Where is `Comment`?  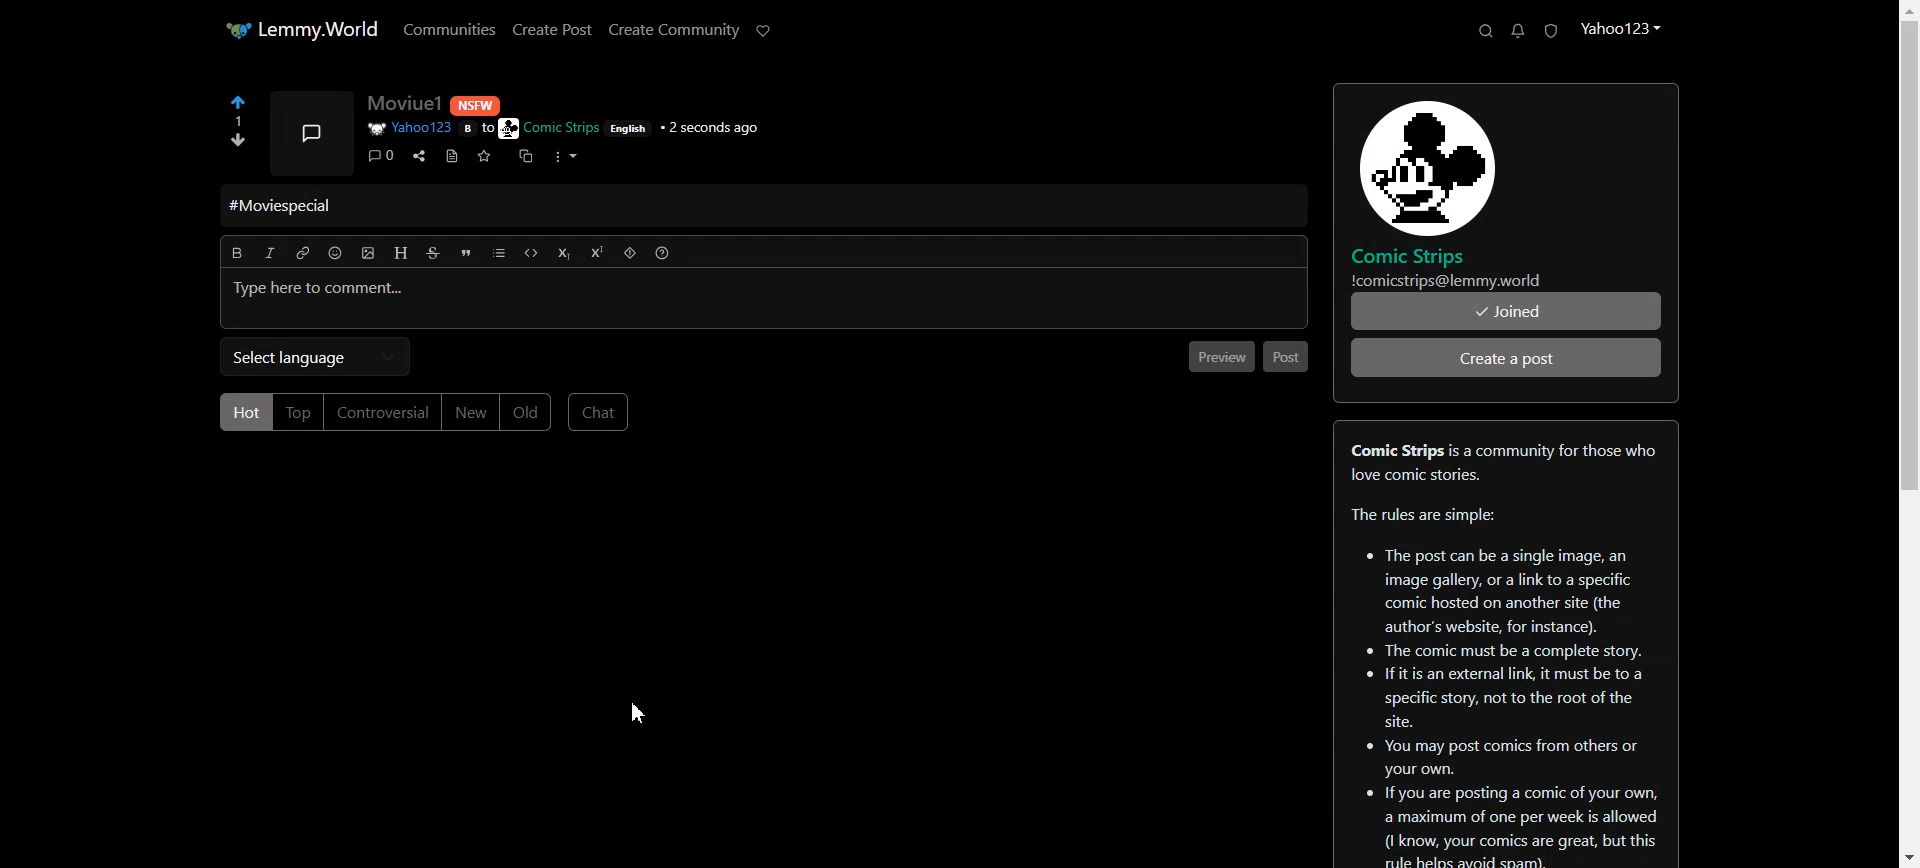 Comment is located at coordinates (381, 155).